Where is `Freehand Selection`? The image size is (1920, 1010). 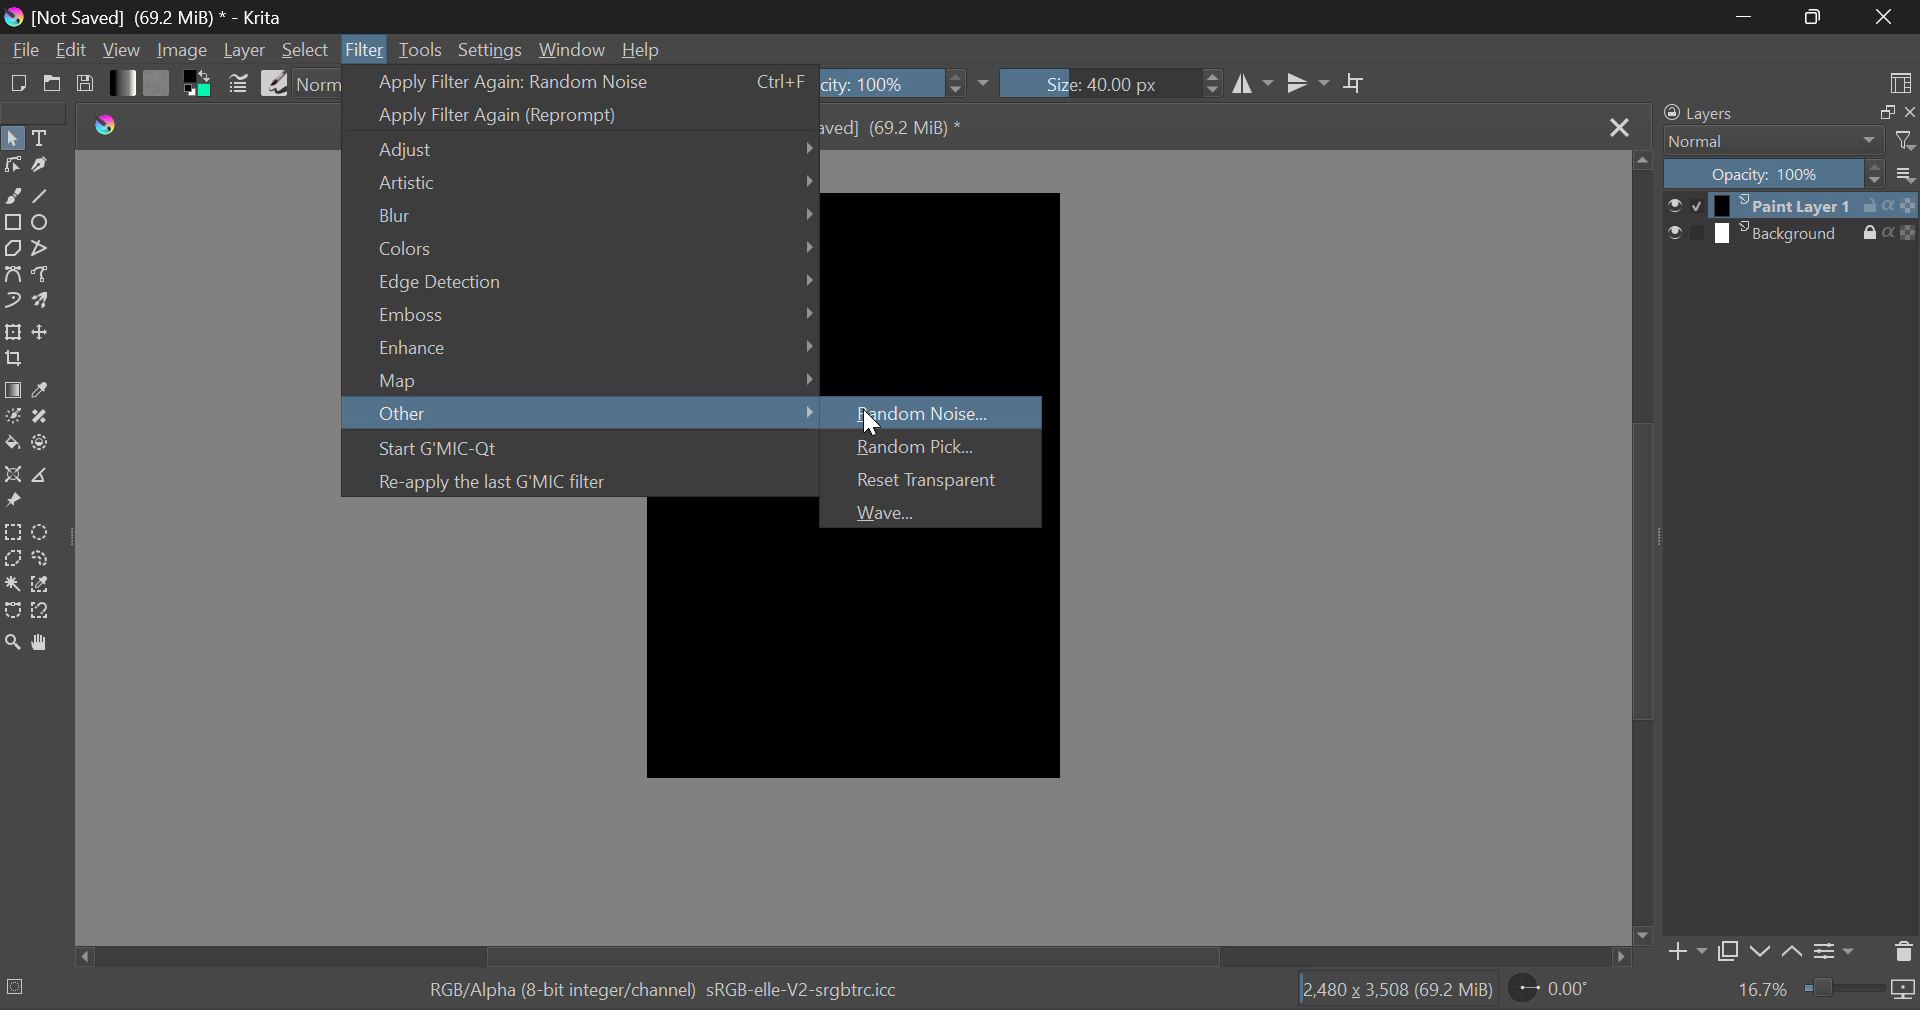
Freehand Selection is located at coordinates (43, 560).